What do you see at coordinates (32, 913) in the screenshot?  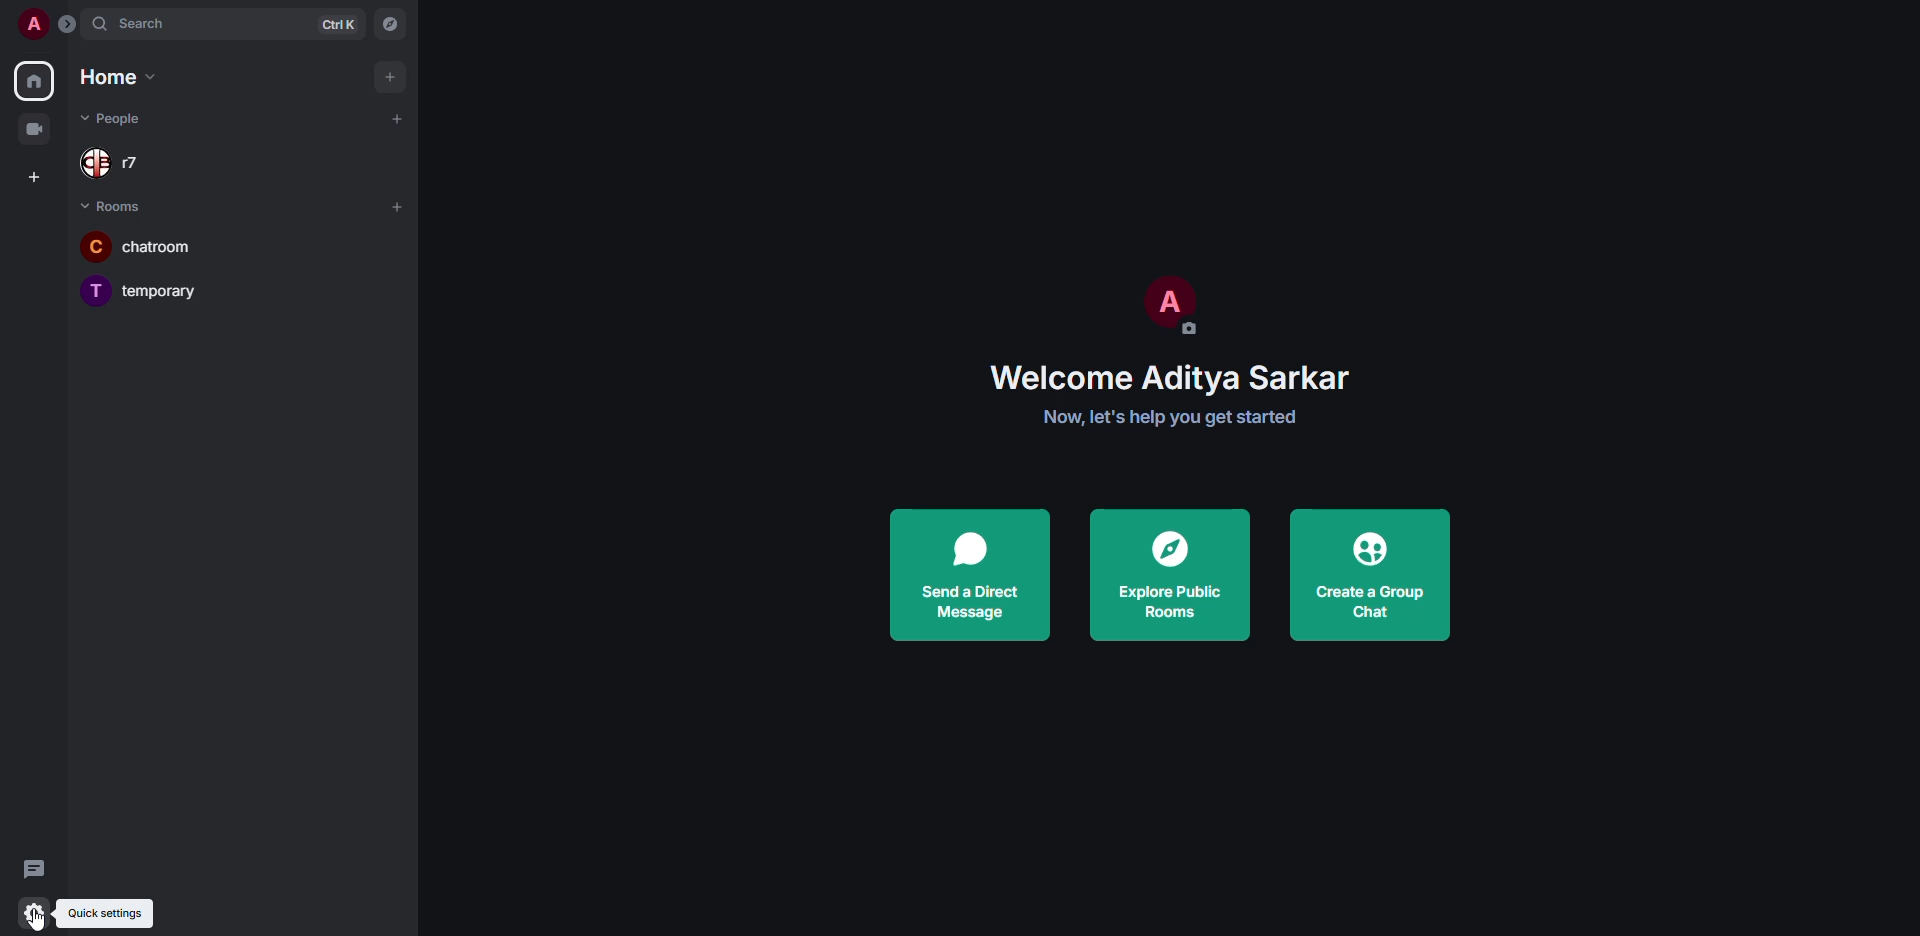 I see `quick settings` at bounding box center [32, 913].